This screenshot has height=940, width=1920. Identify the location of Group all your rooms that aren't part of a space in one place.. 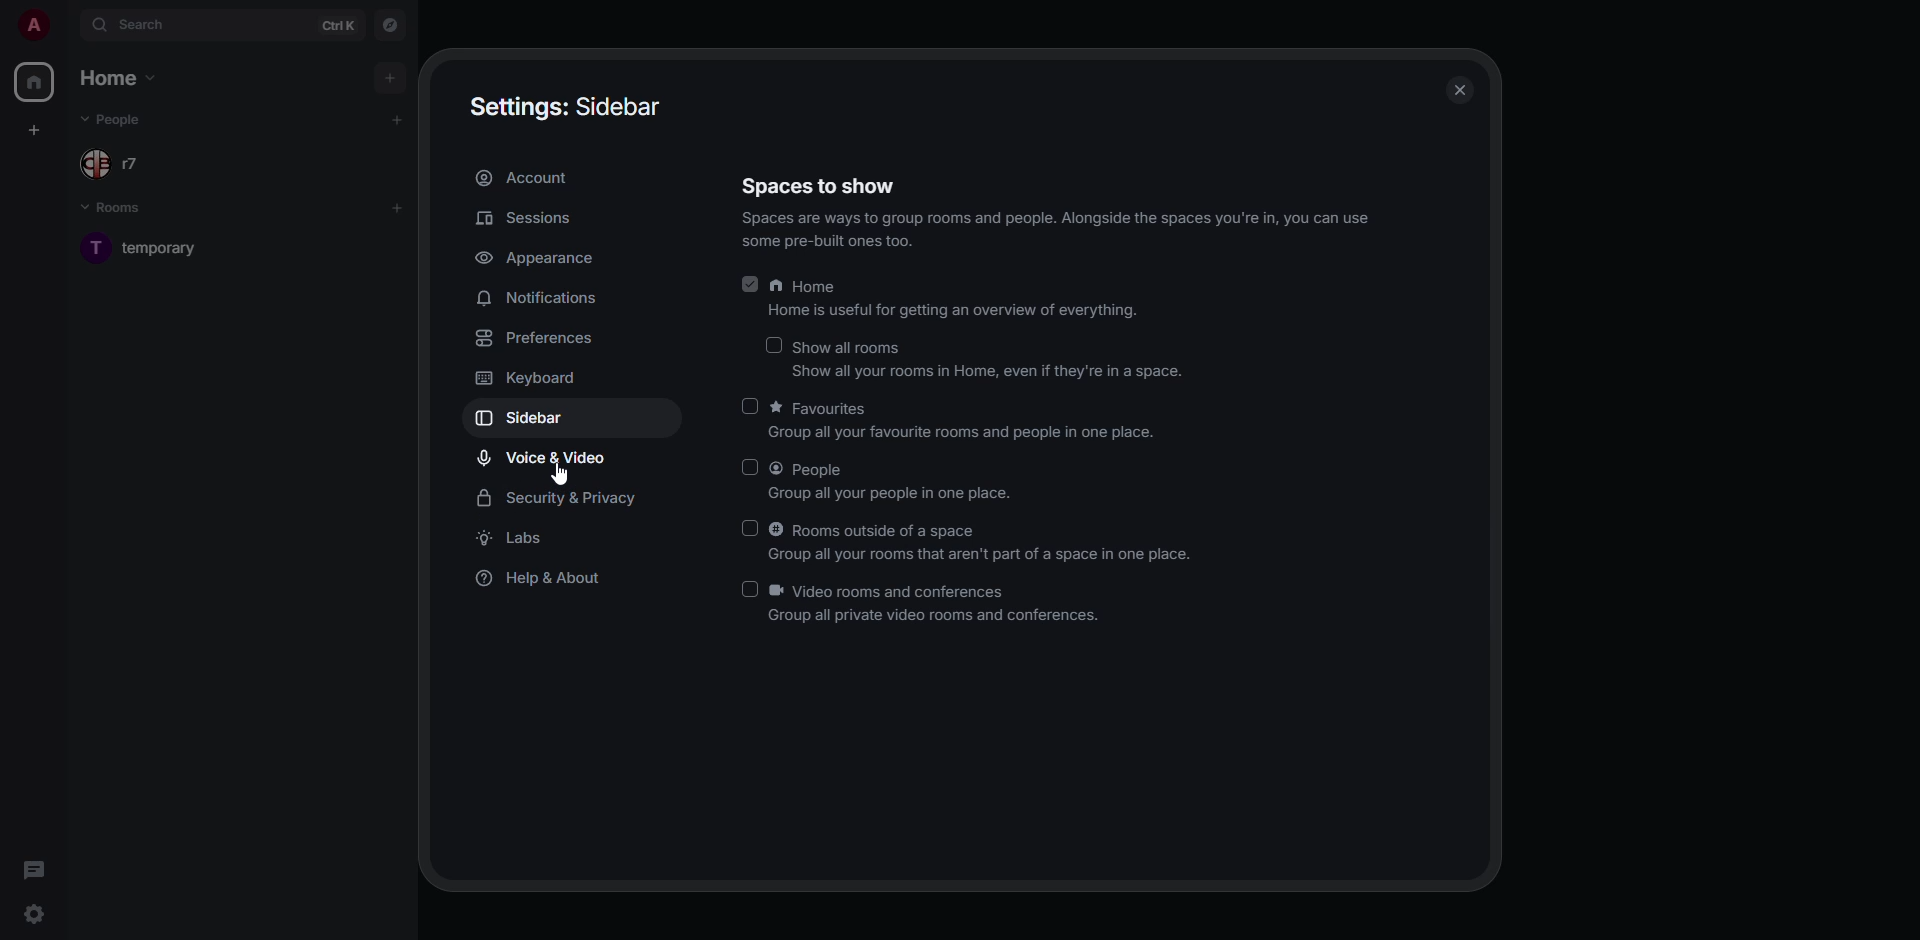
(957, 558).